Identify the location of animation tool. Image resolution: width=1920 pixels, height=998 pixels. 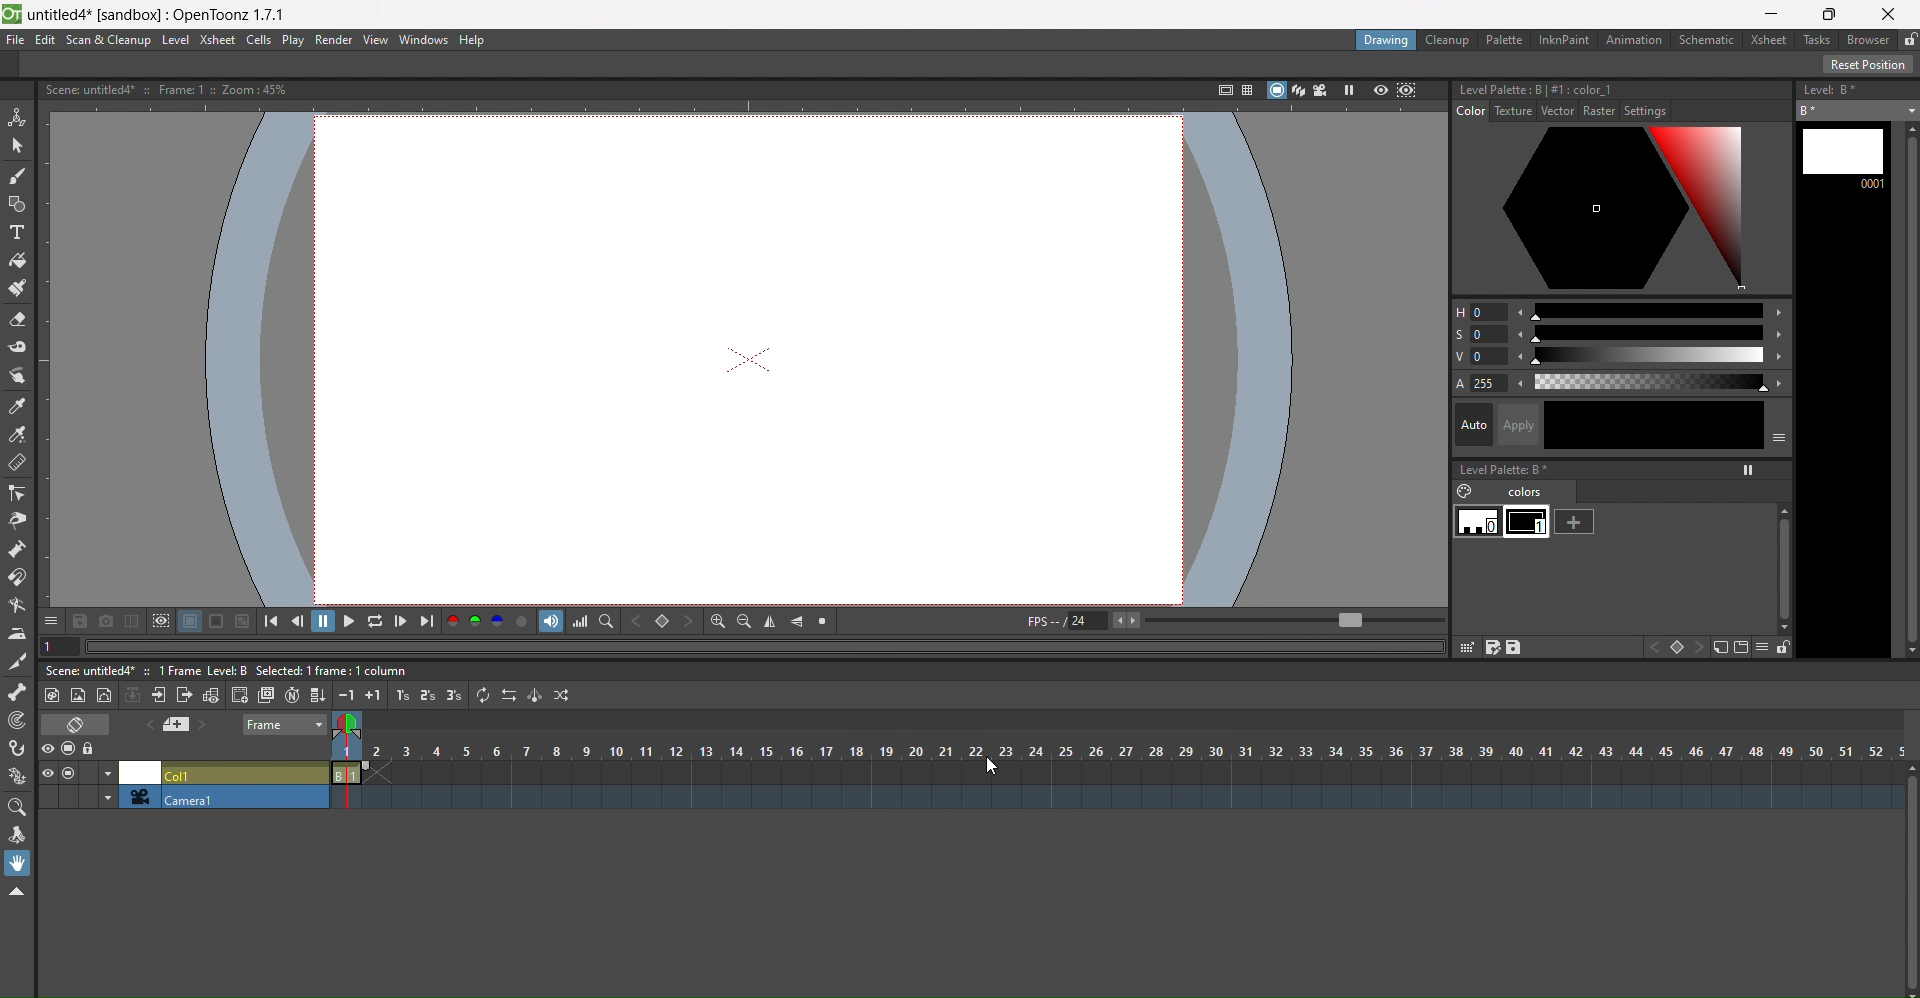
(18, 118).